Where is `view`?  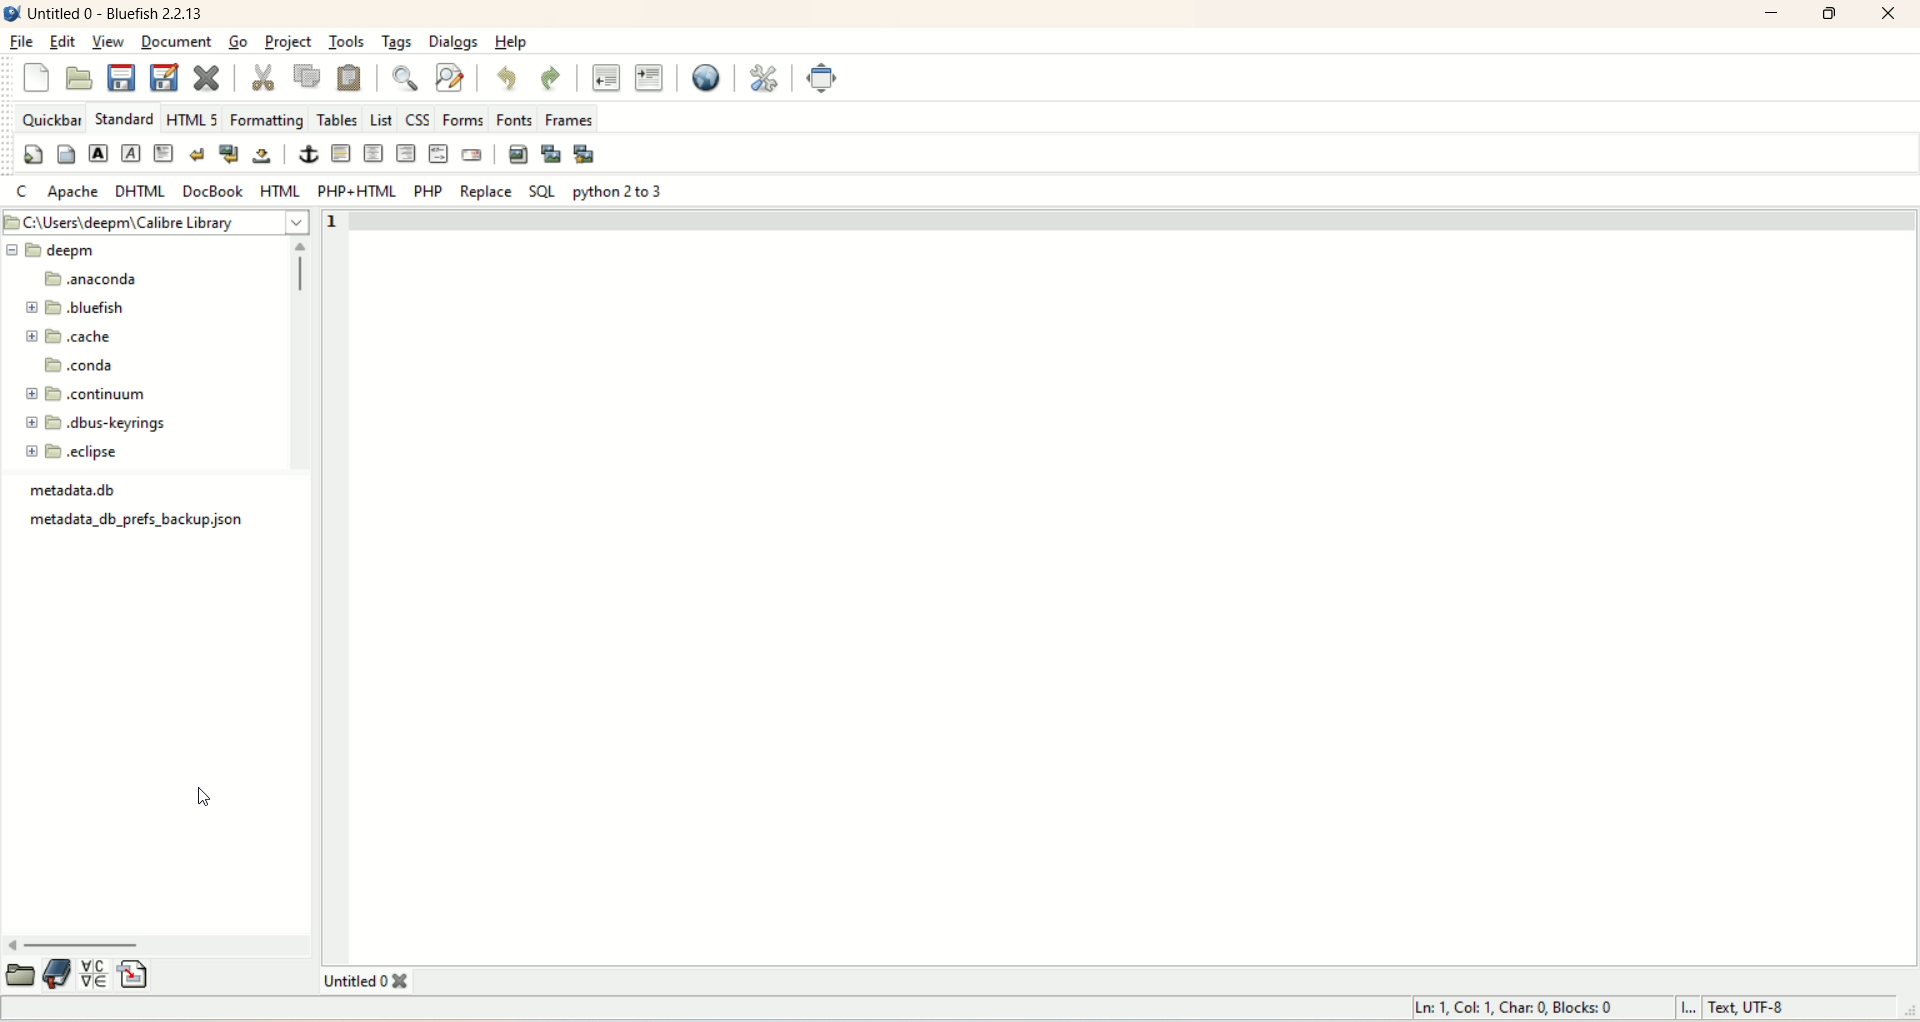
view is located at coordinates (109, 43).